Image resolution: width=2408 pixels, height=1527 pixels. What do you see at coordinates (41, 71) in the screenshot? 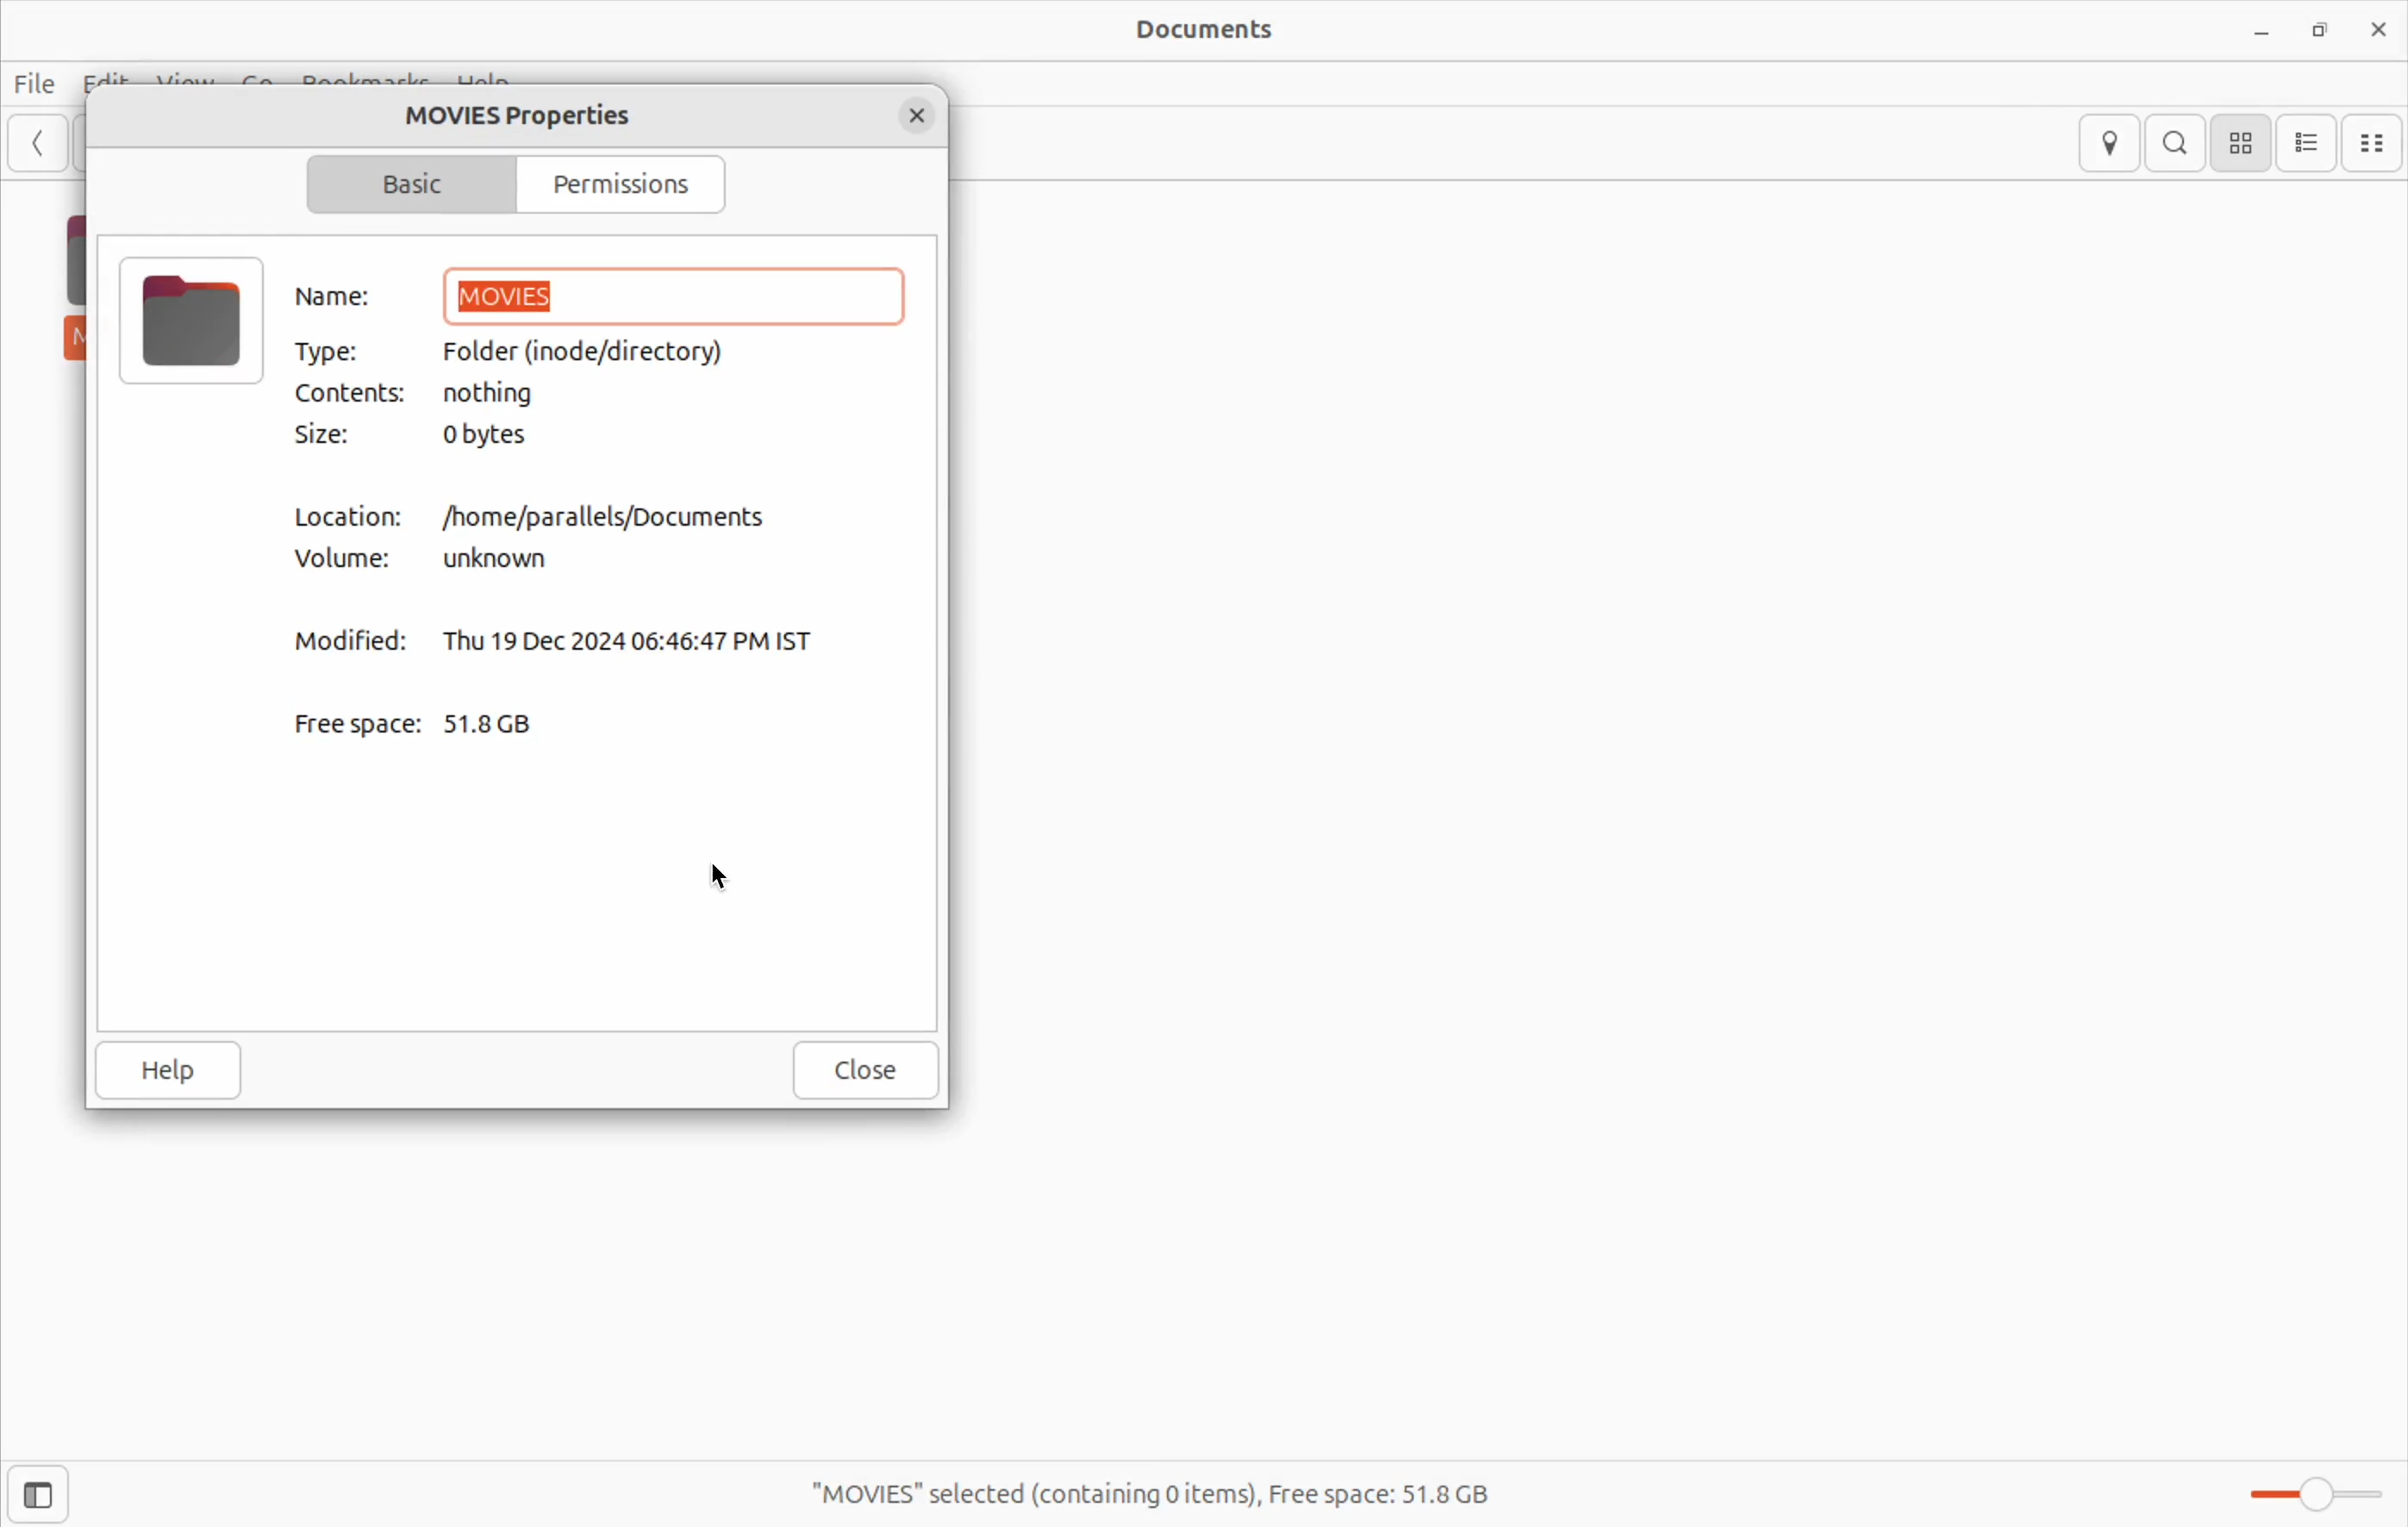
I see `File` at bounding box center [41, 71].